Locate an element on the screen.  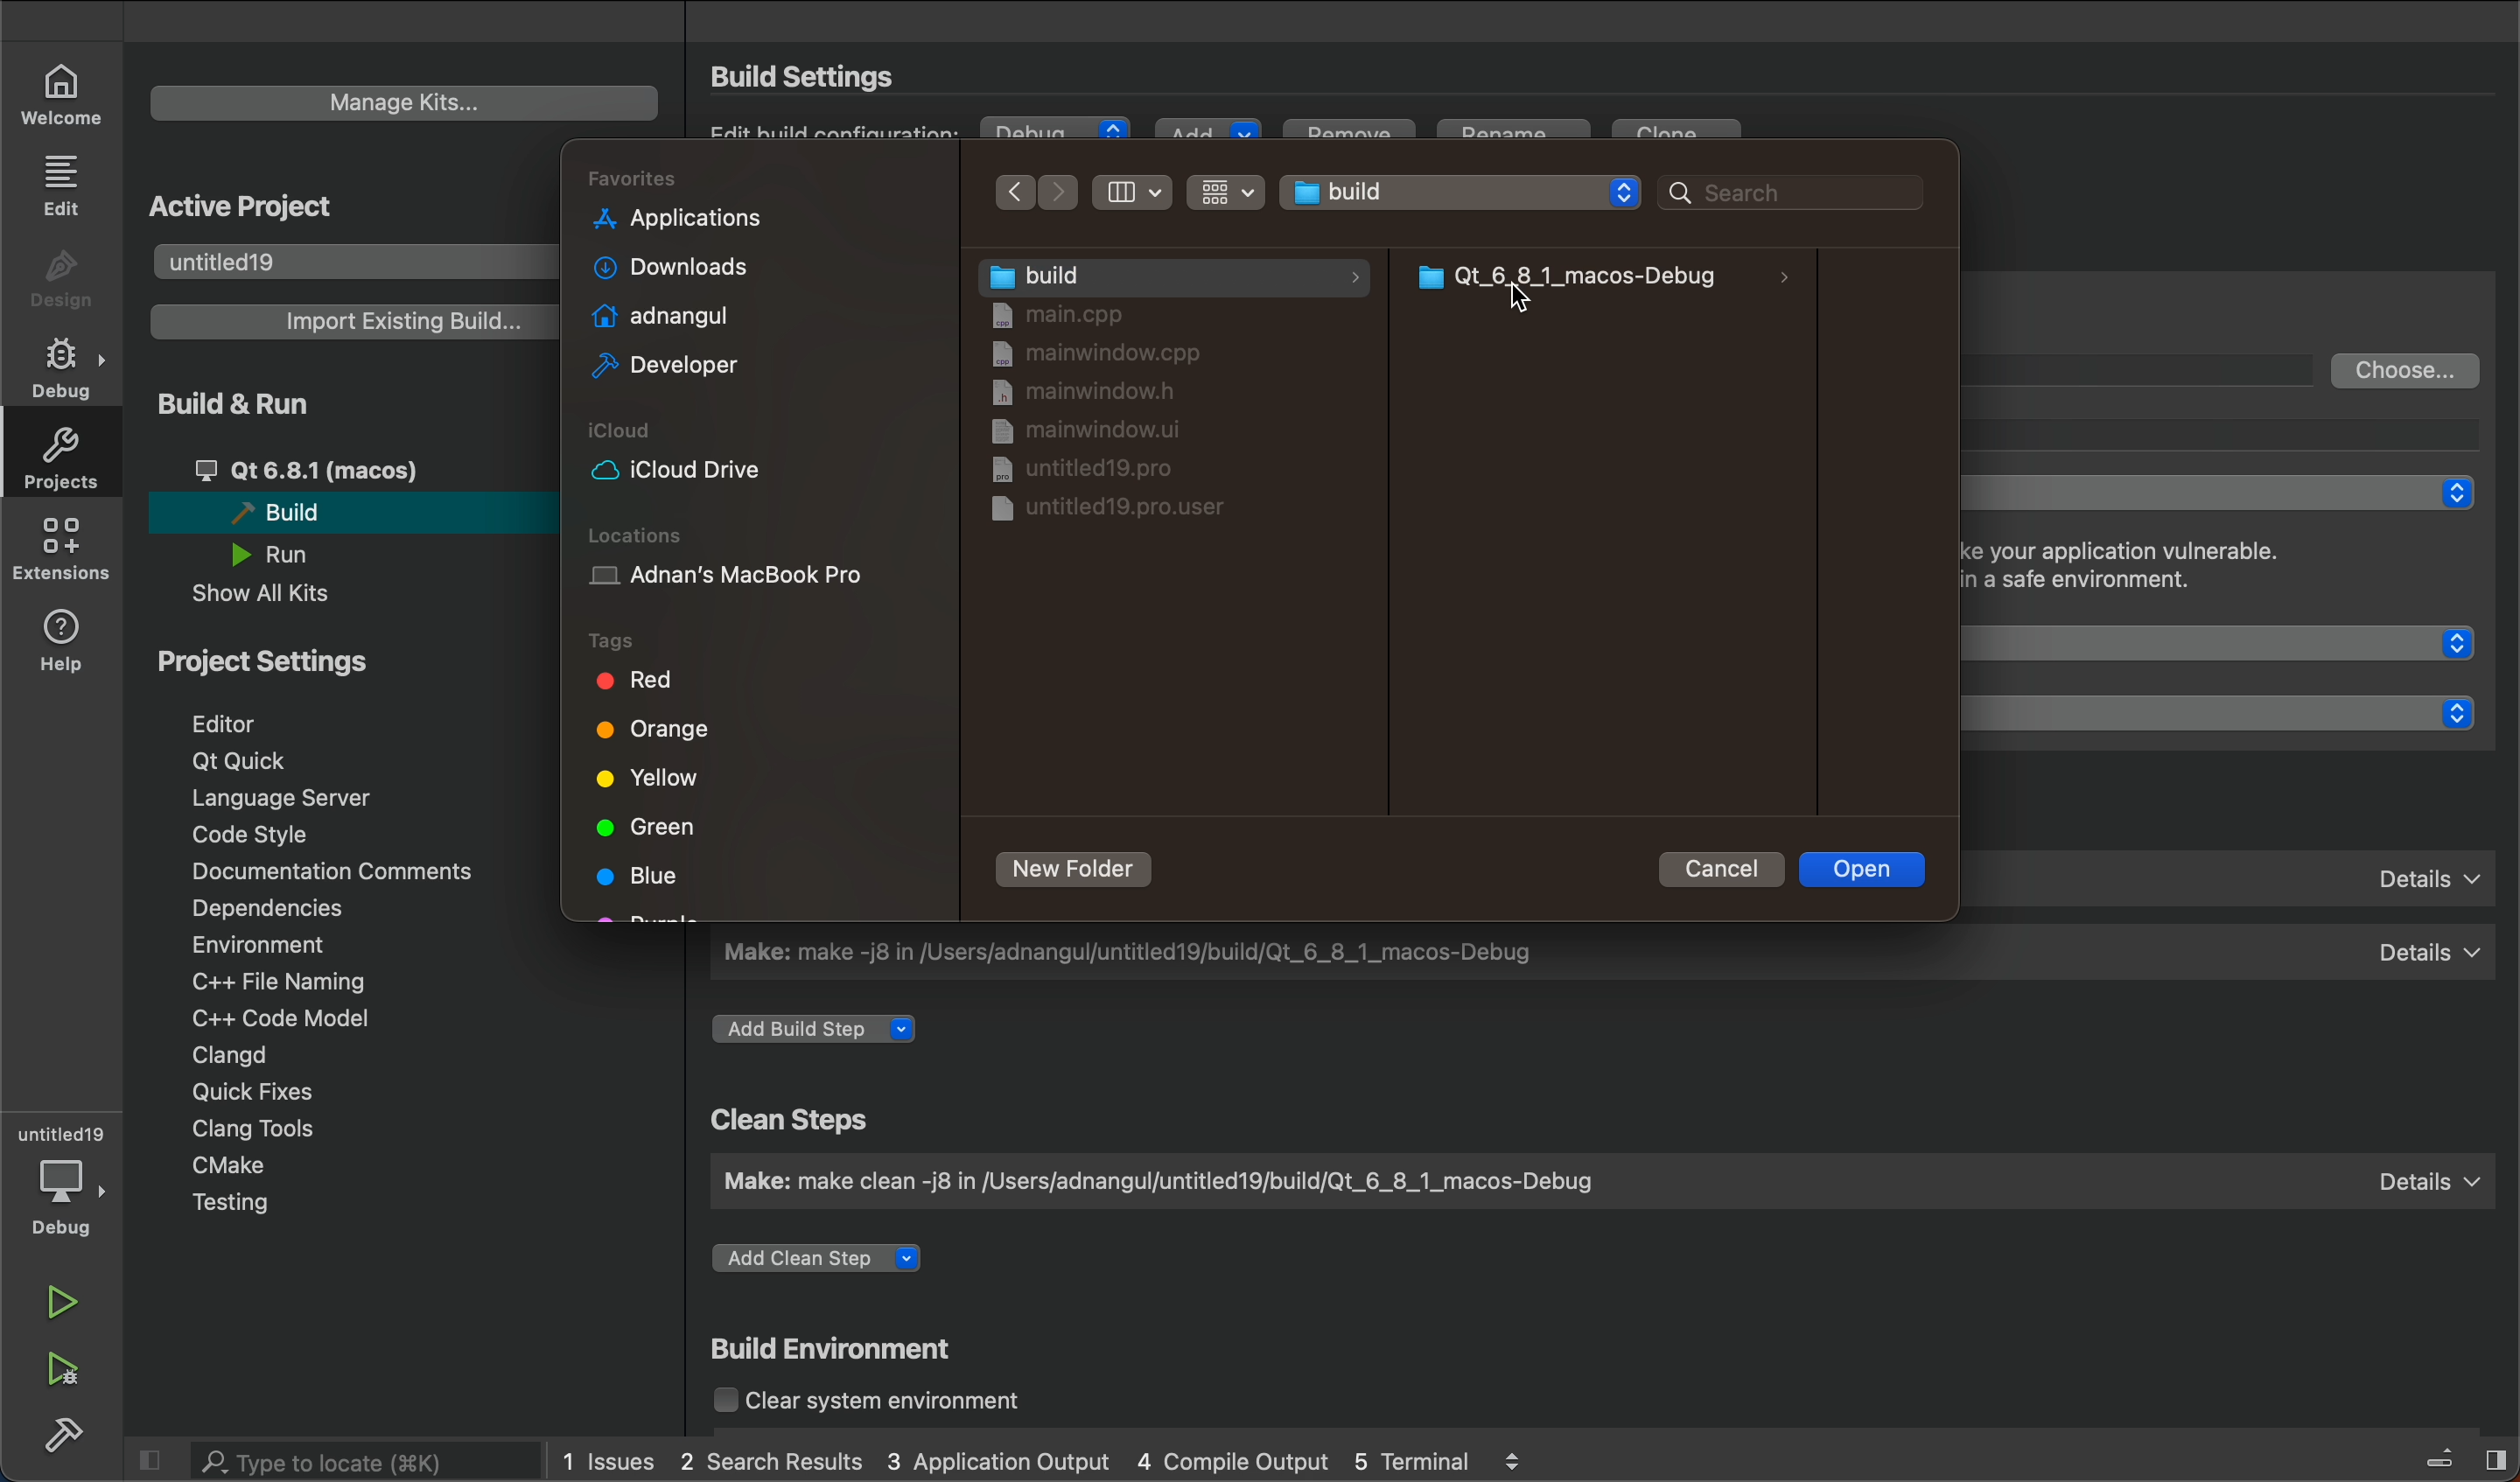
make is located at coordinates (1602, 952).